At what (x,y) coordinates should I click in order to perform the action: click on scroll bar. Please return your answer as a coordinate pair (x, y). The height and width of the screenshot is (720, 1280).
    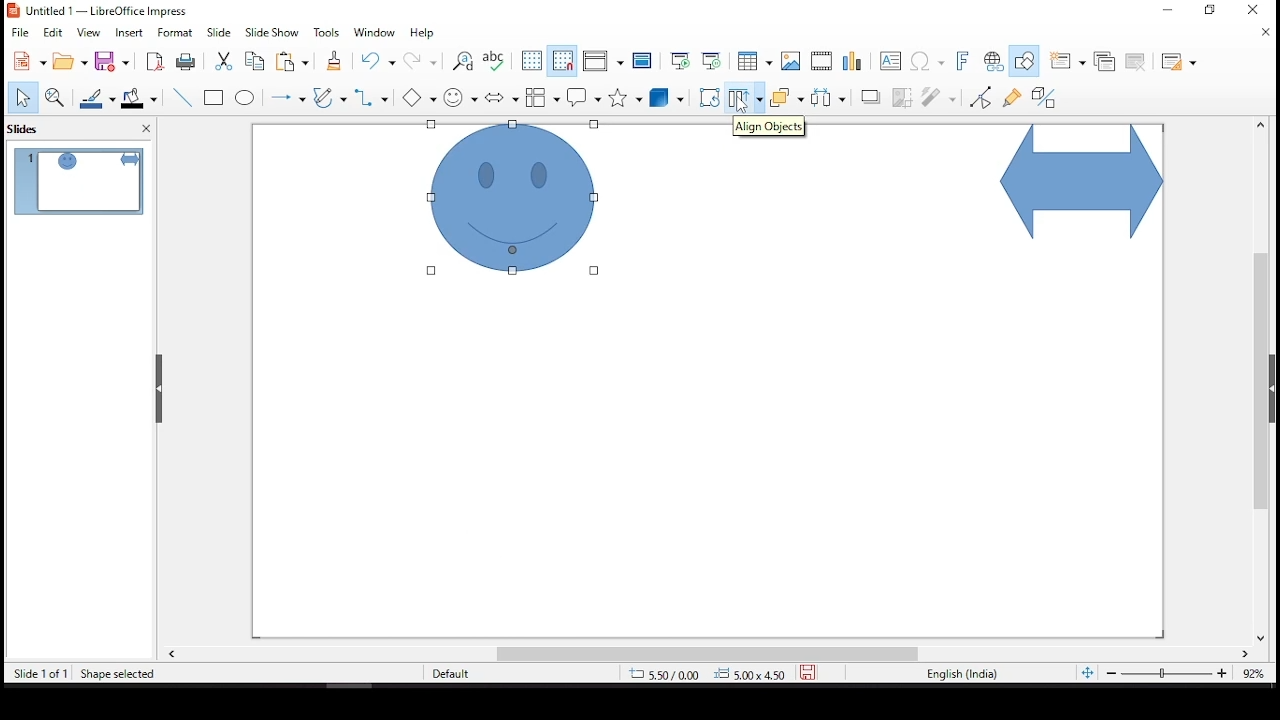
    Looking at the image, I should click on (1255, 380).